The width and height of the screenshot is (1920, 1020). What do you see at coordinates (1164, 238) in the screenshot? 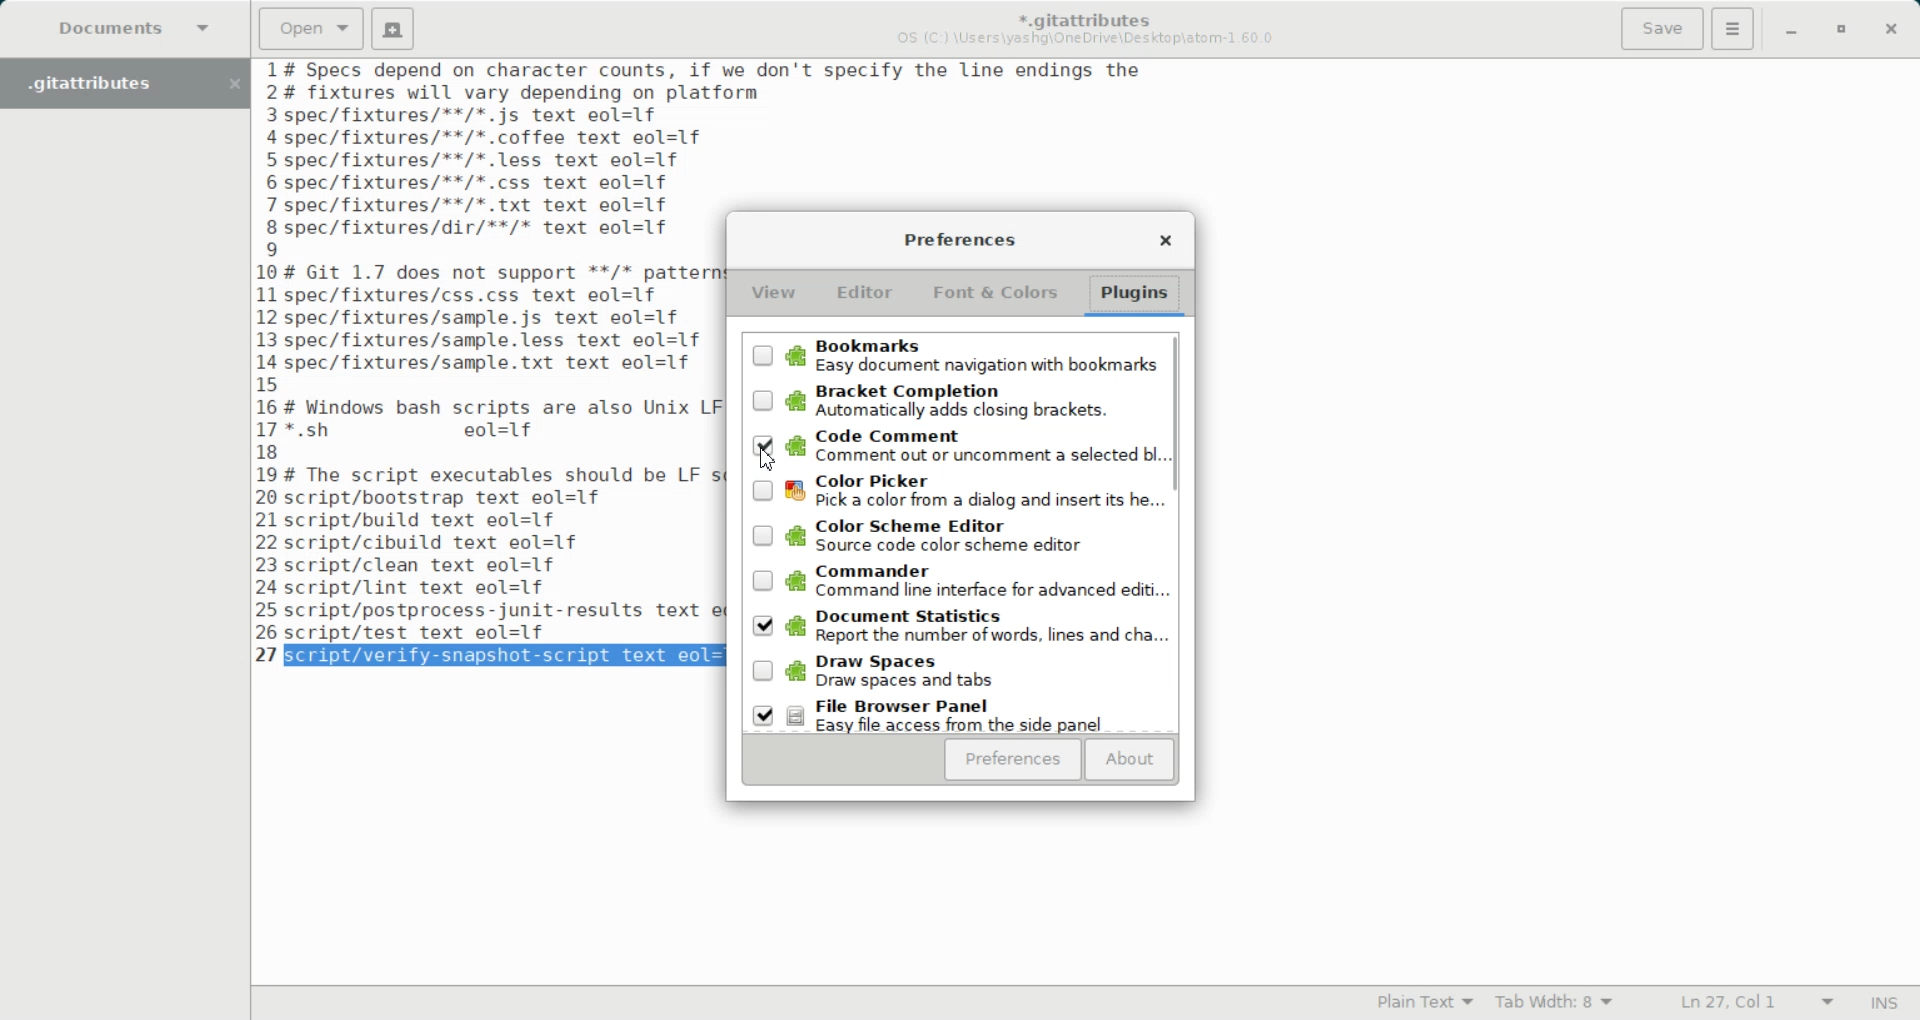
I see `Close` at bounding box center [1164, 238].